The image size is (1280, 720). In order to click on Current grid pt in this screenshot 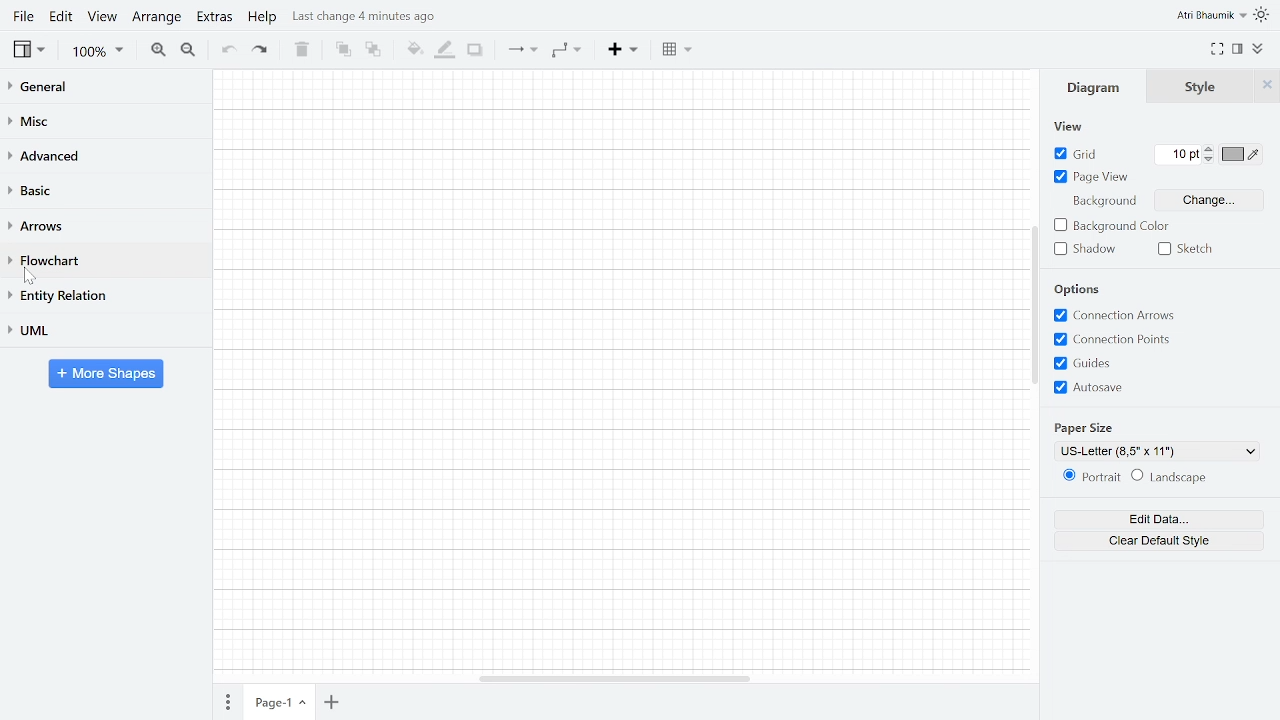, I will do `click(1178, 155)`.